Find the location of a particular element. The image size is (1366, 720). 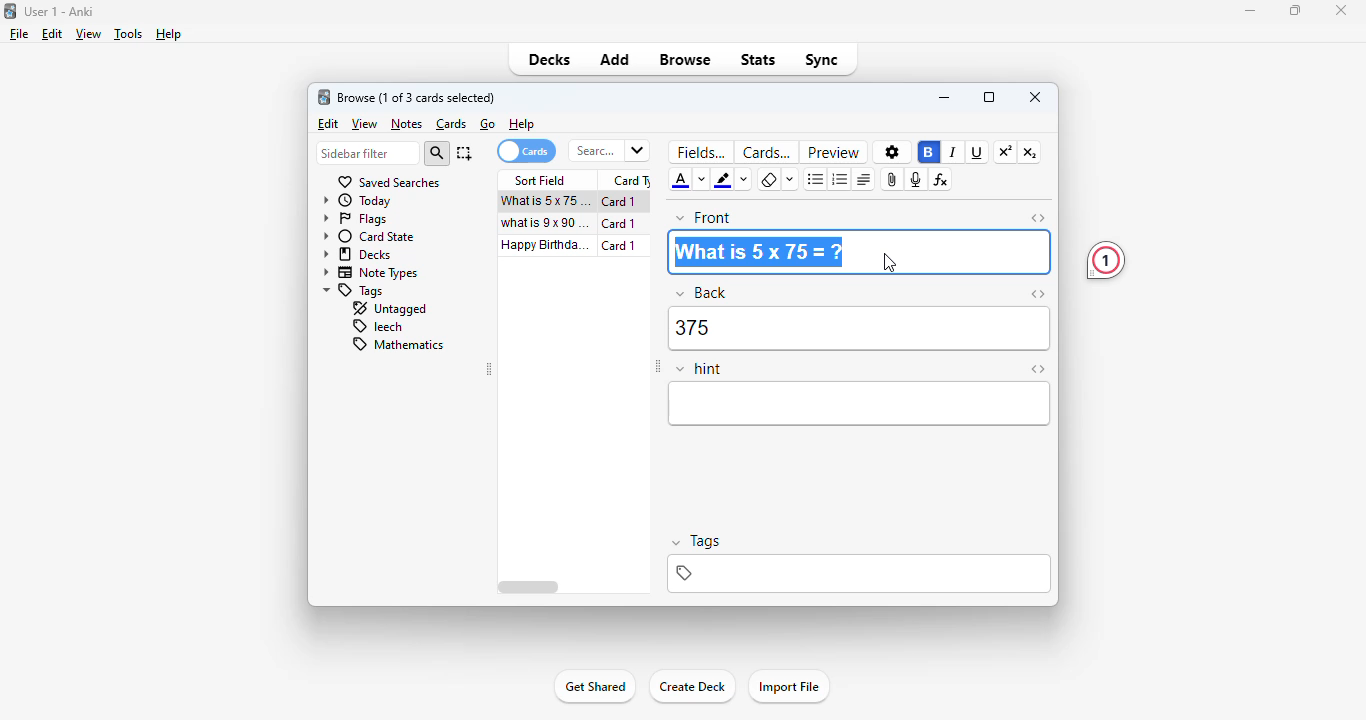

saved searches is located at coordinates (390, 182).